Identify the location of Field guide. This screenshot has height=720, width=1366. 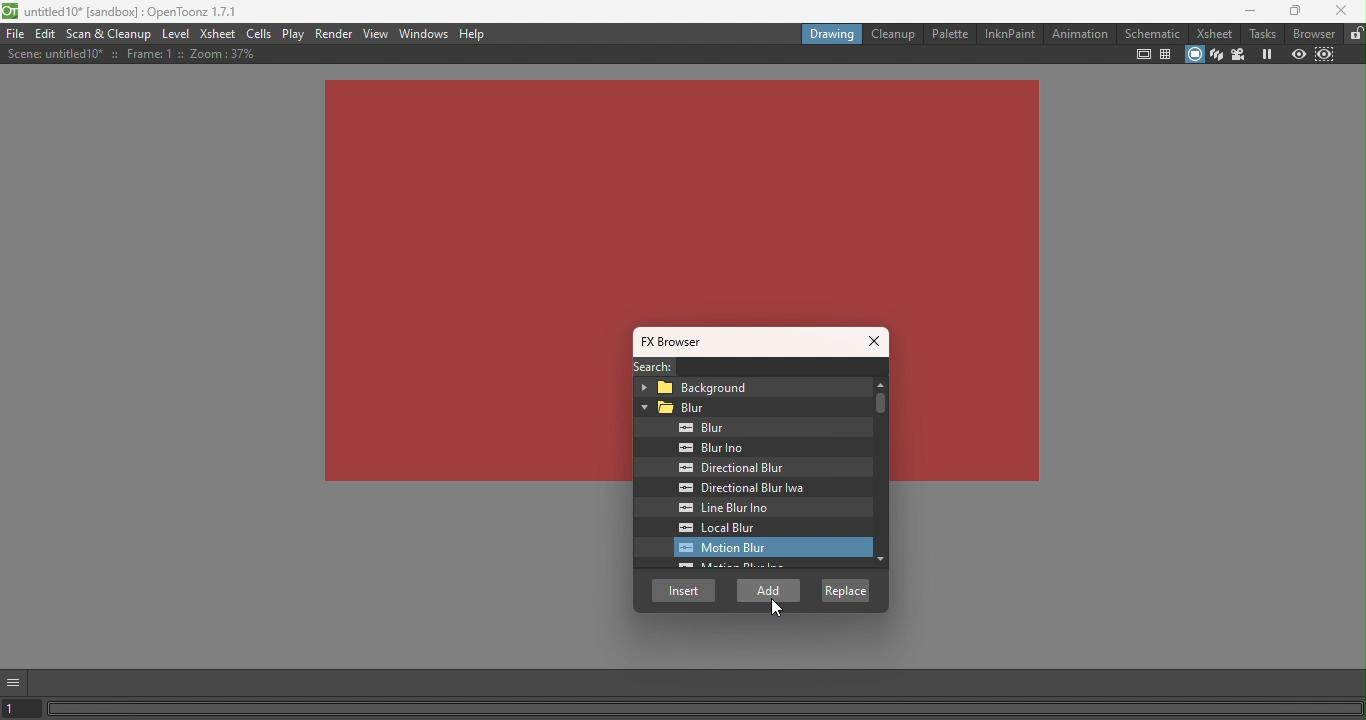
(1164, 56).